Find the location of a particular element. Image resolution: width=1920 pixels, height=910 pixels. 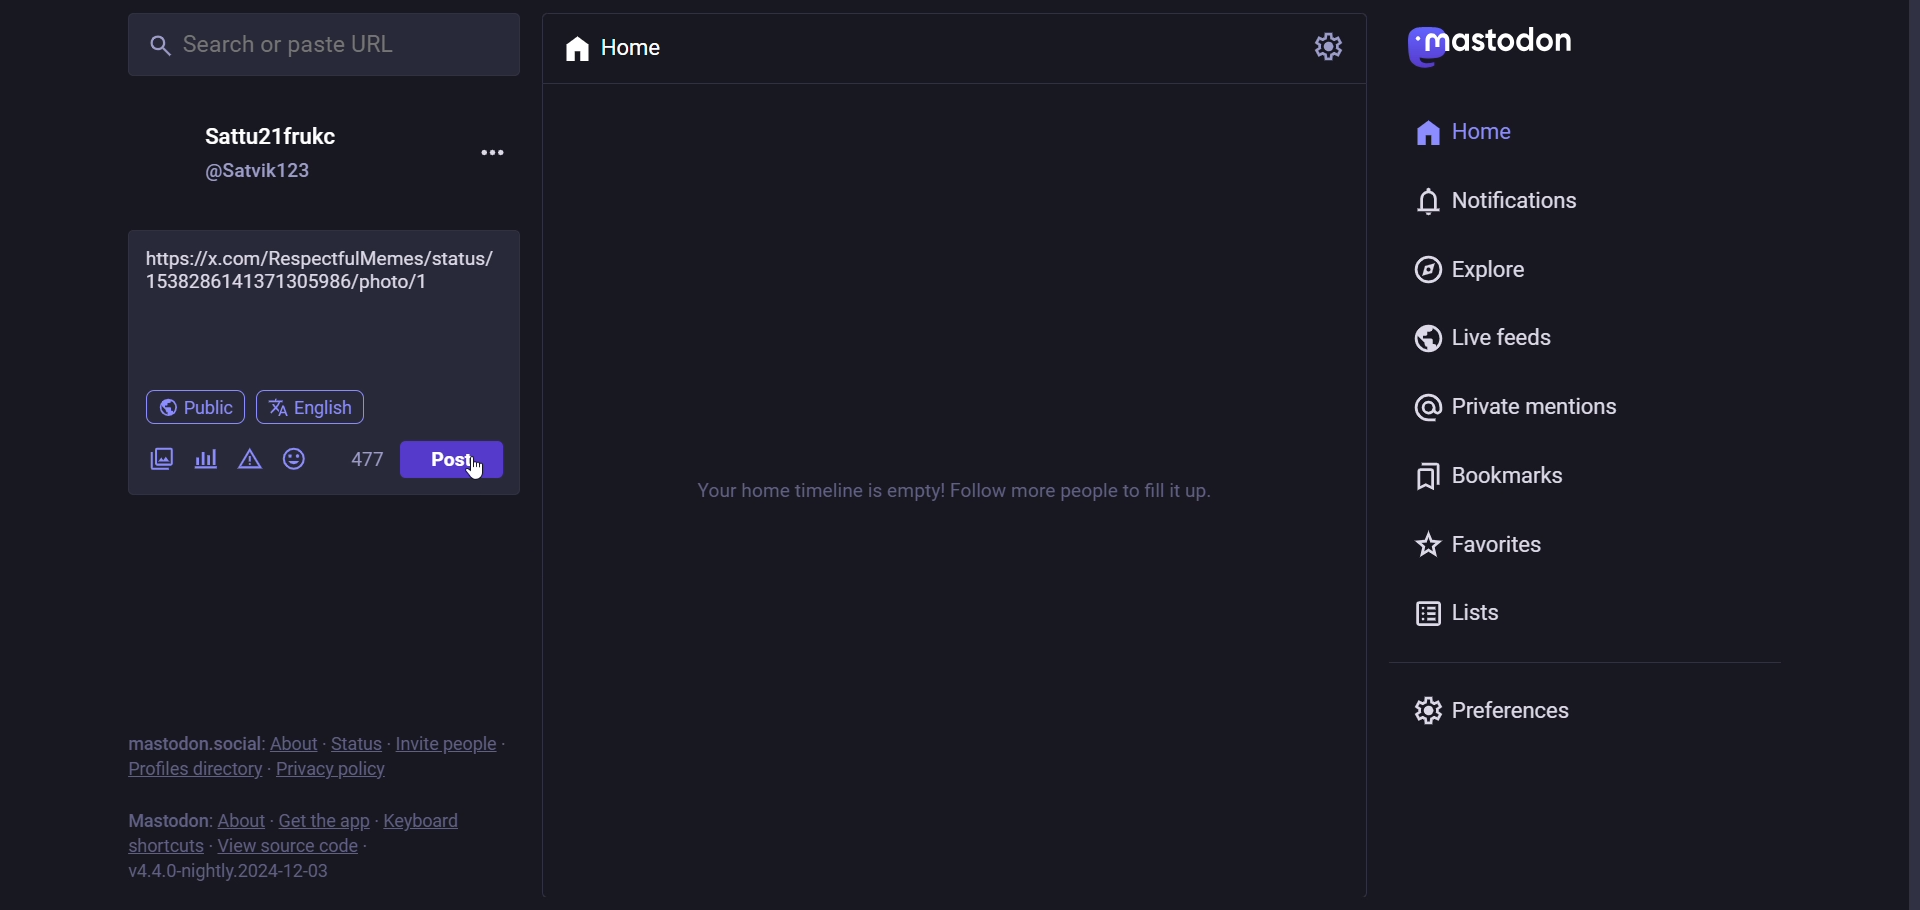

content warning is located at coordinates (246, 463).